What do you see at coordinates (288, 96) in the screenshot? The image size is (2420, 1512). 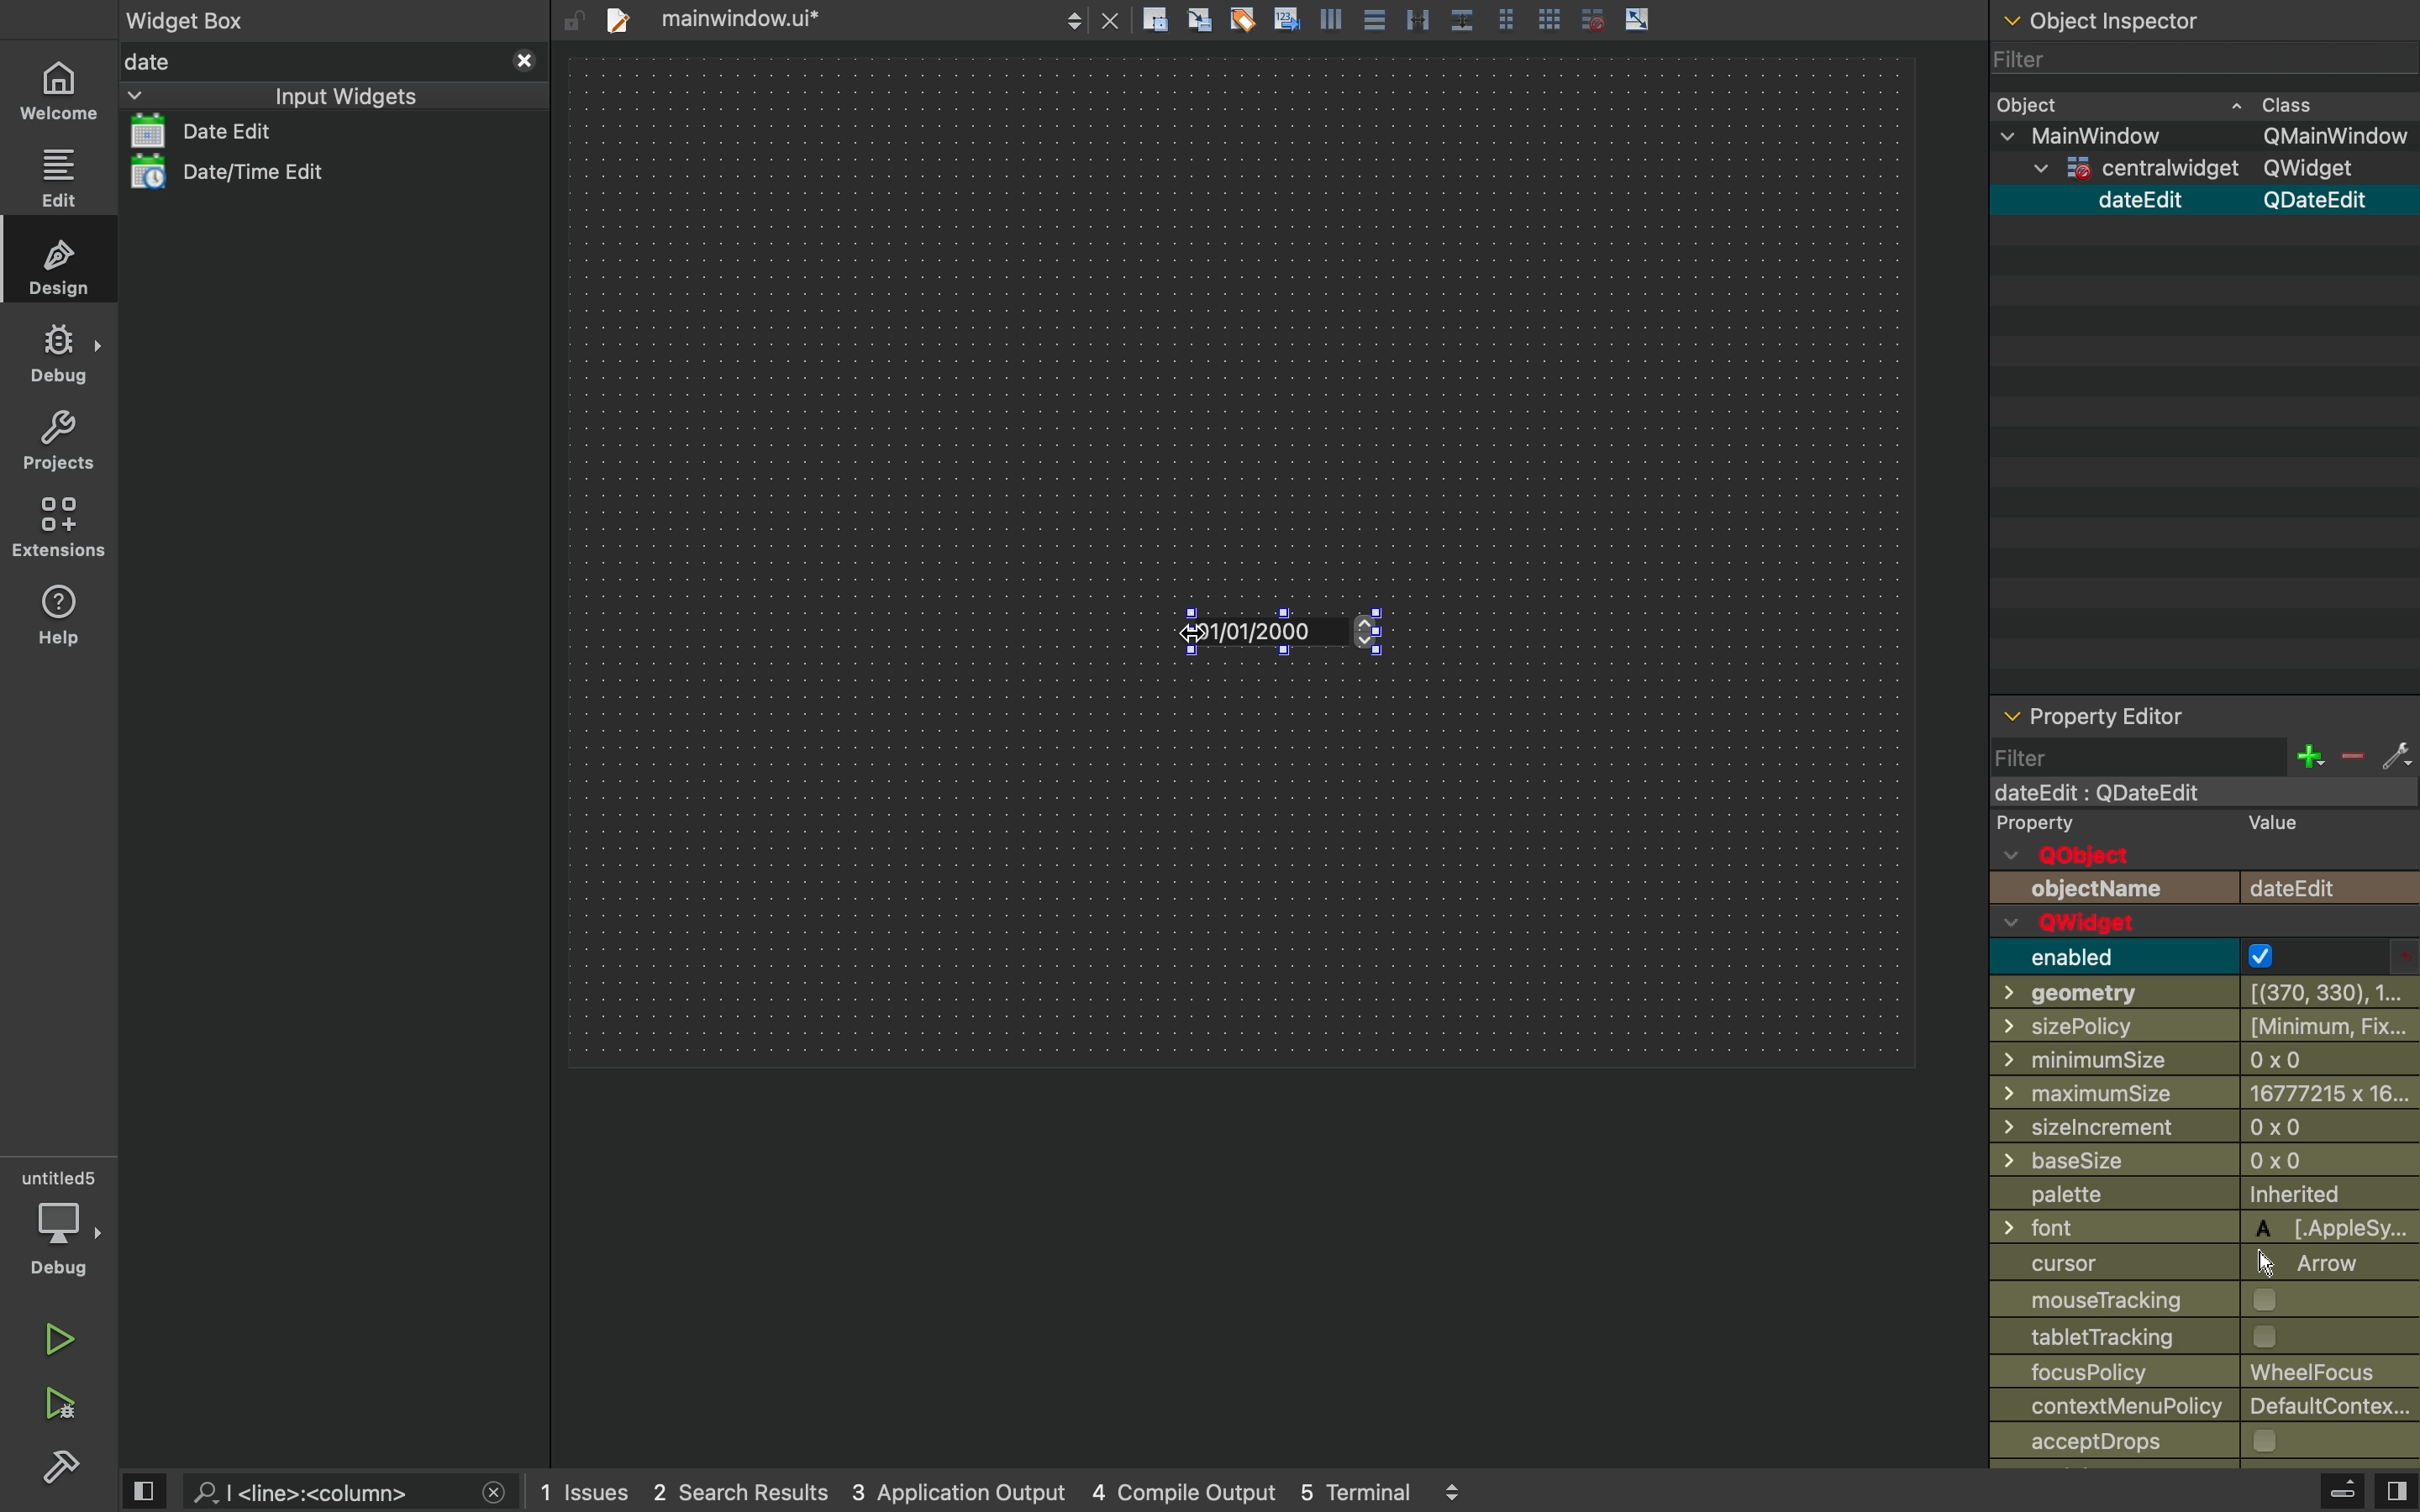 I see `input widgets` at bounding box center [288, 96].